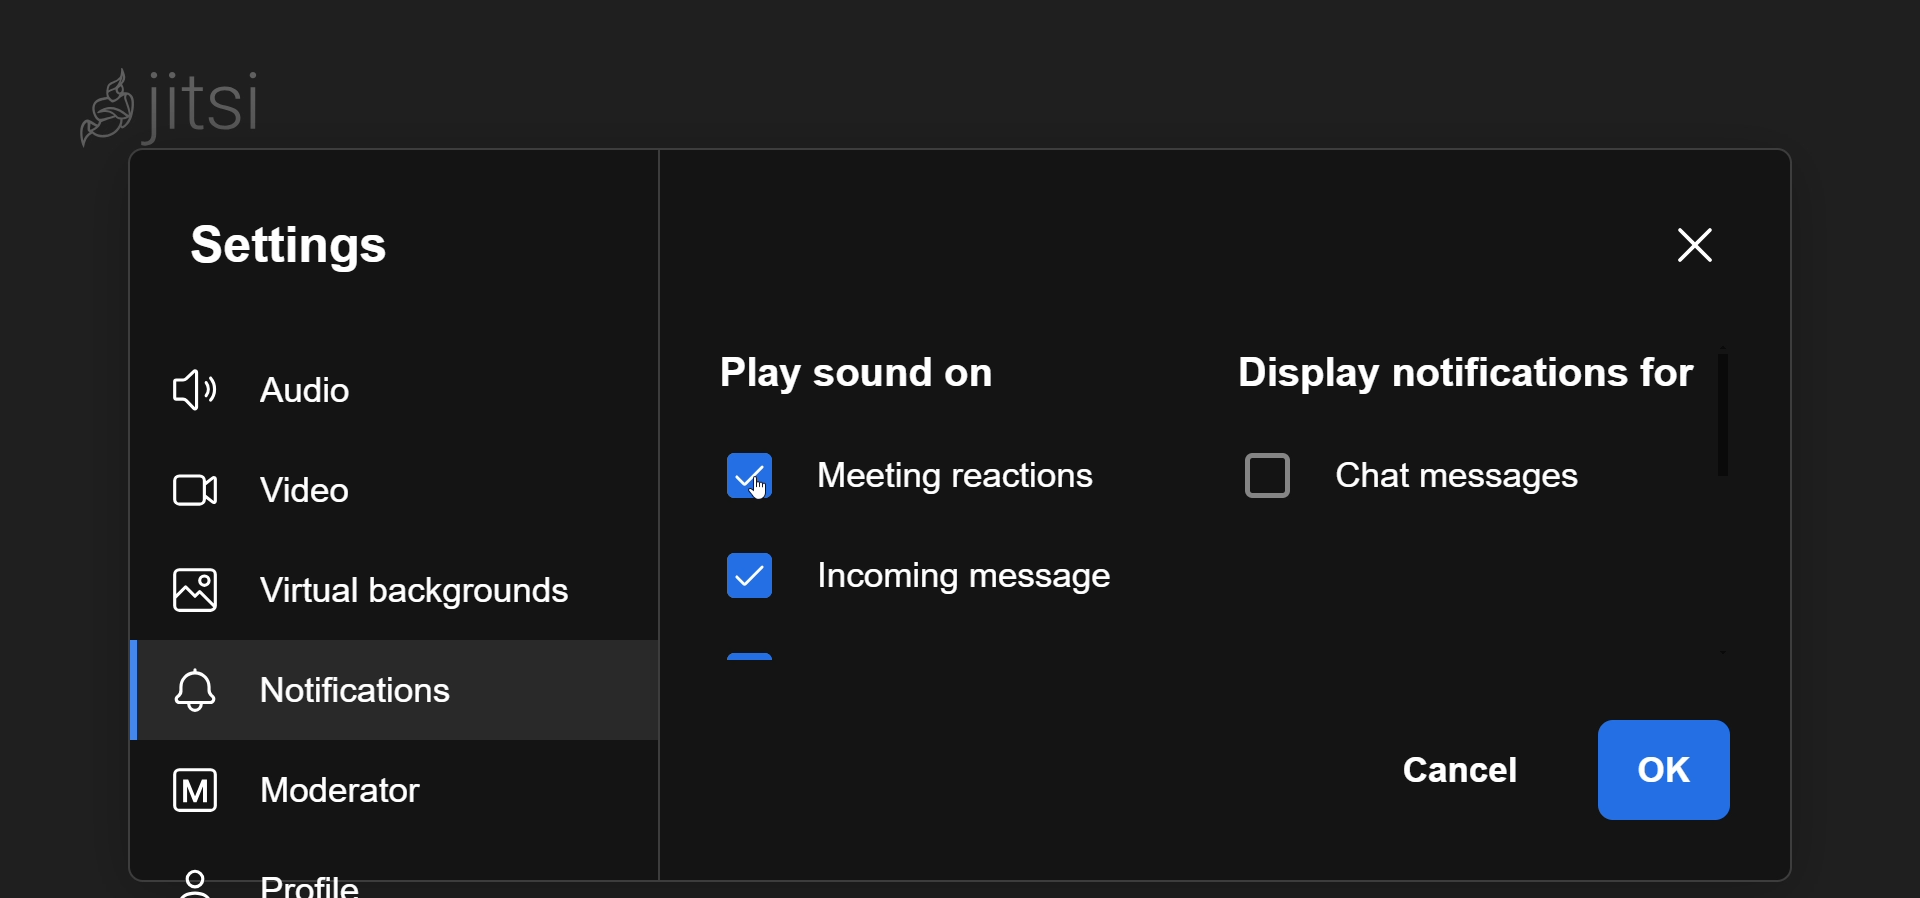 This screenshot has height=898, width=1920. What do you see at coordinates (1669, 771) in the screenshot?
I see `ok` at bounding box center [1669, 771].